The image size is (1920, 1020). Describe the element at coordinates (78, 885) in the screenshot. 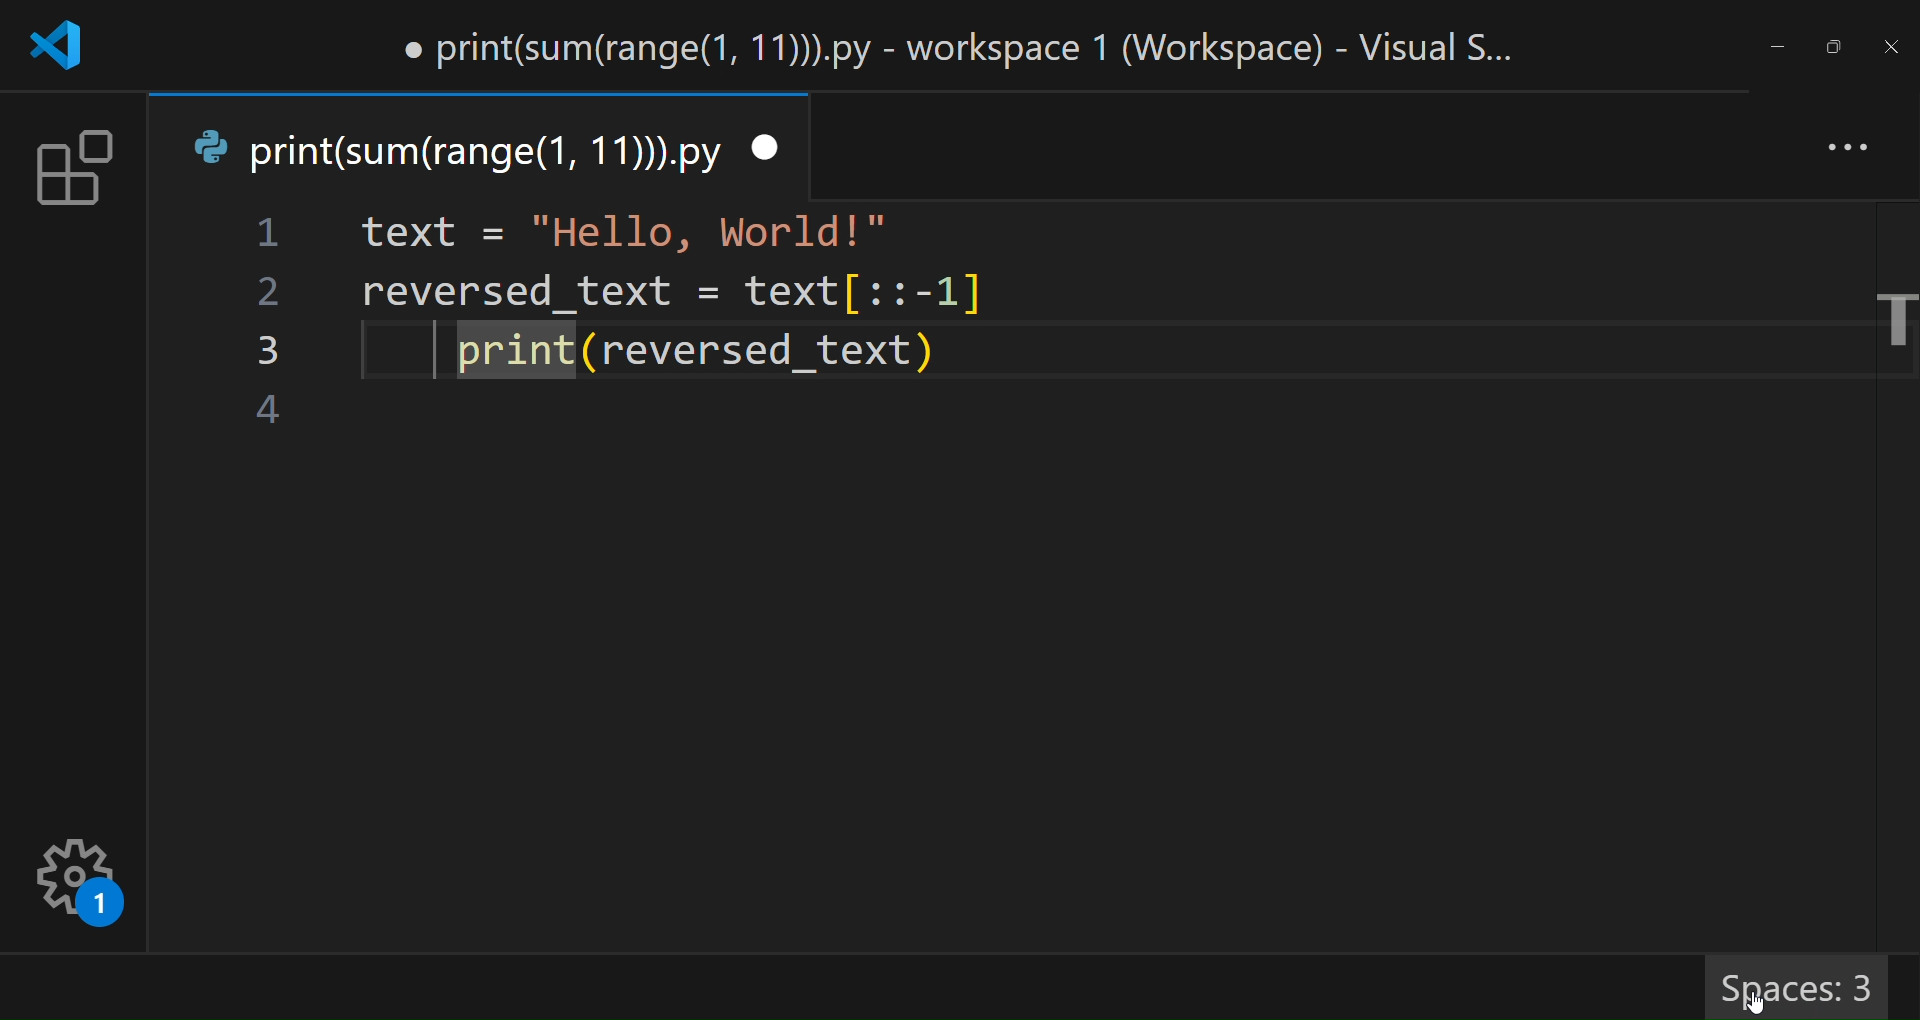

I see `settings` at that location.